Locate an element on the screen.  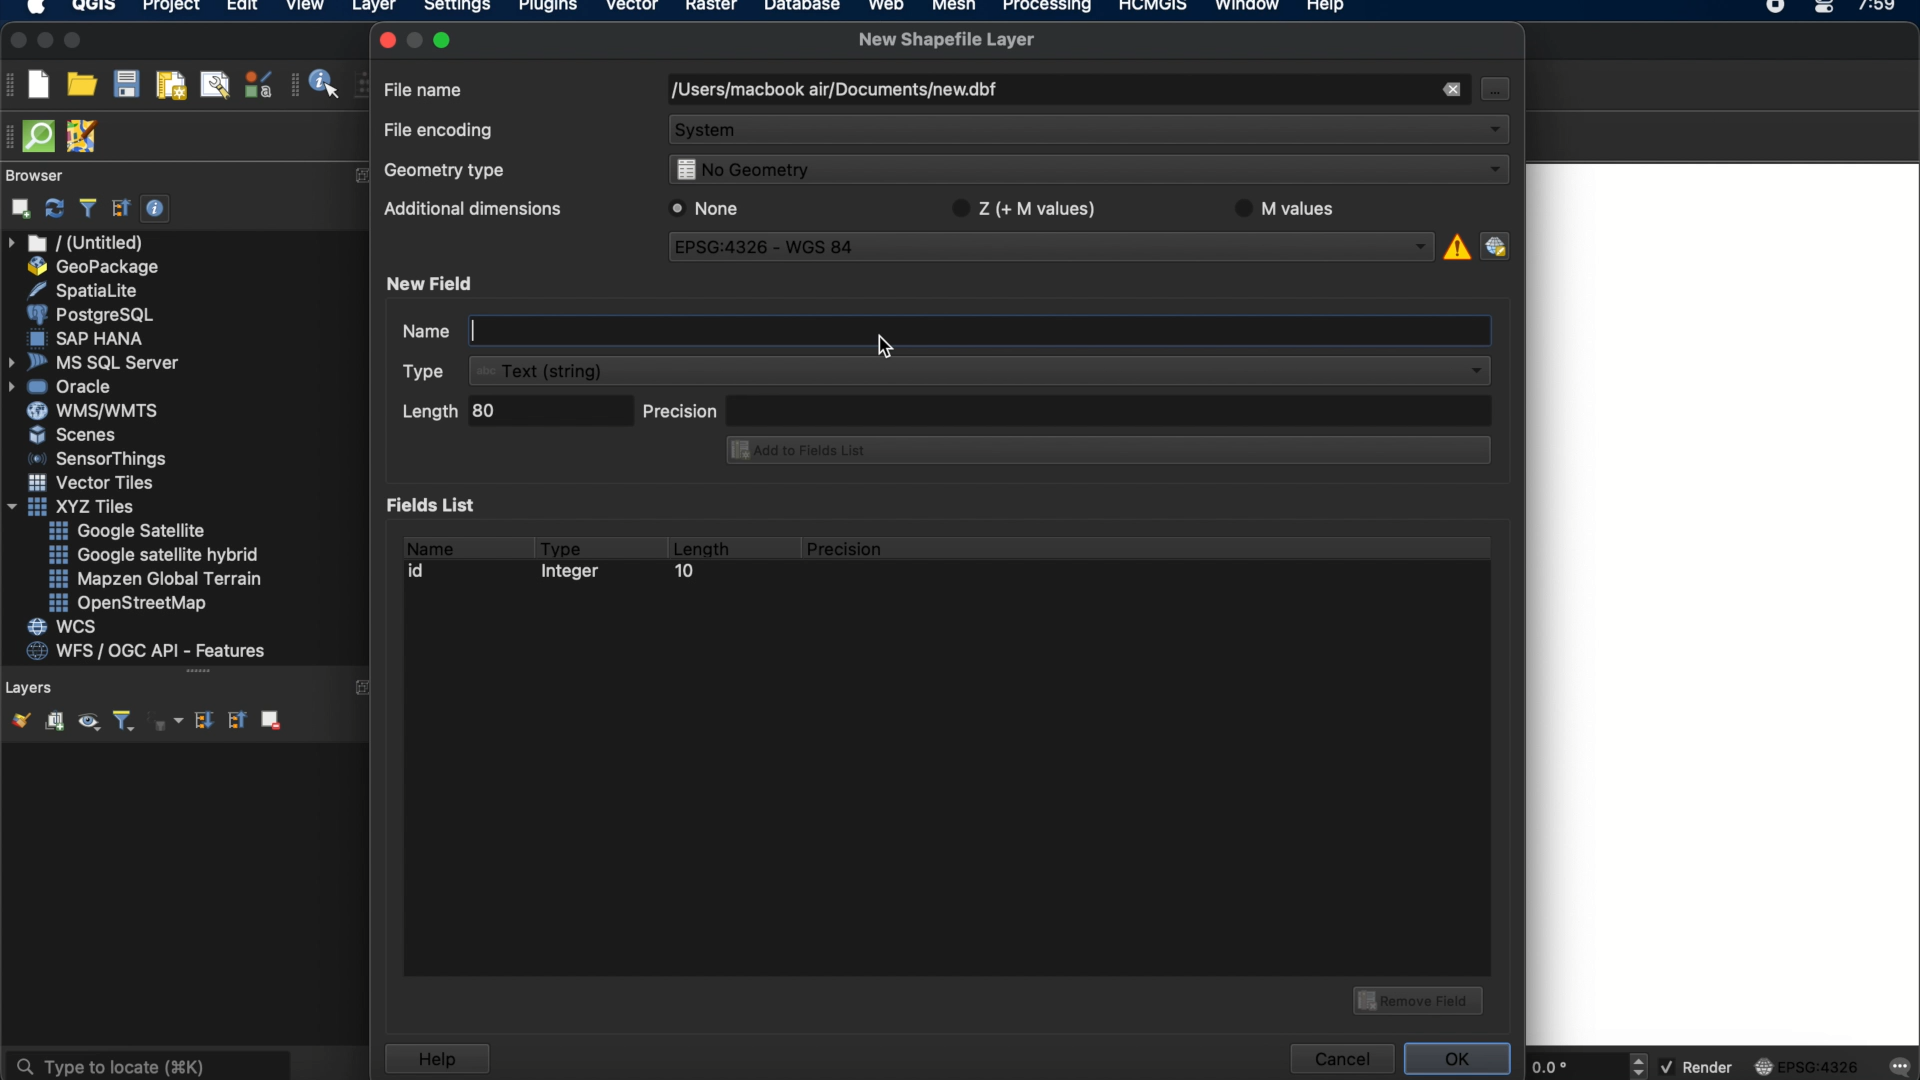
postgresql is located at coordinates (90, 315).